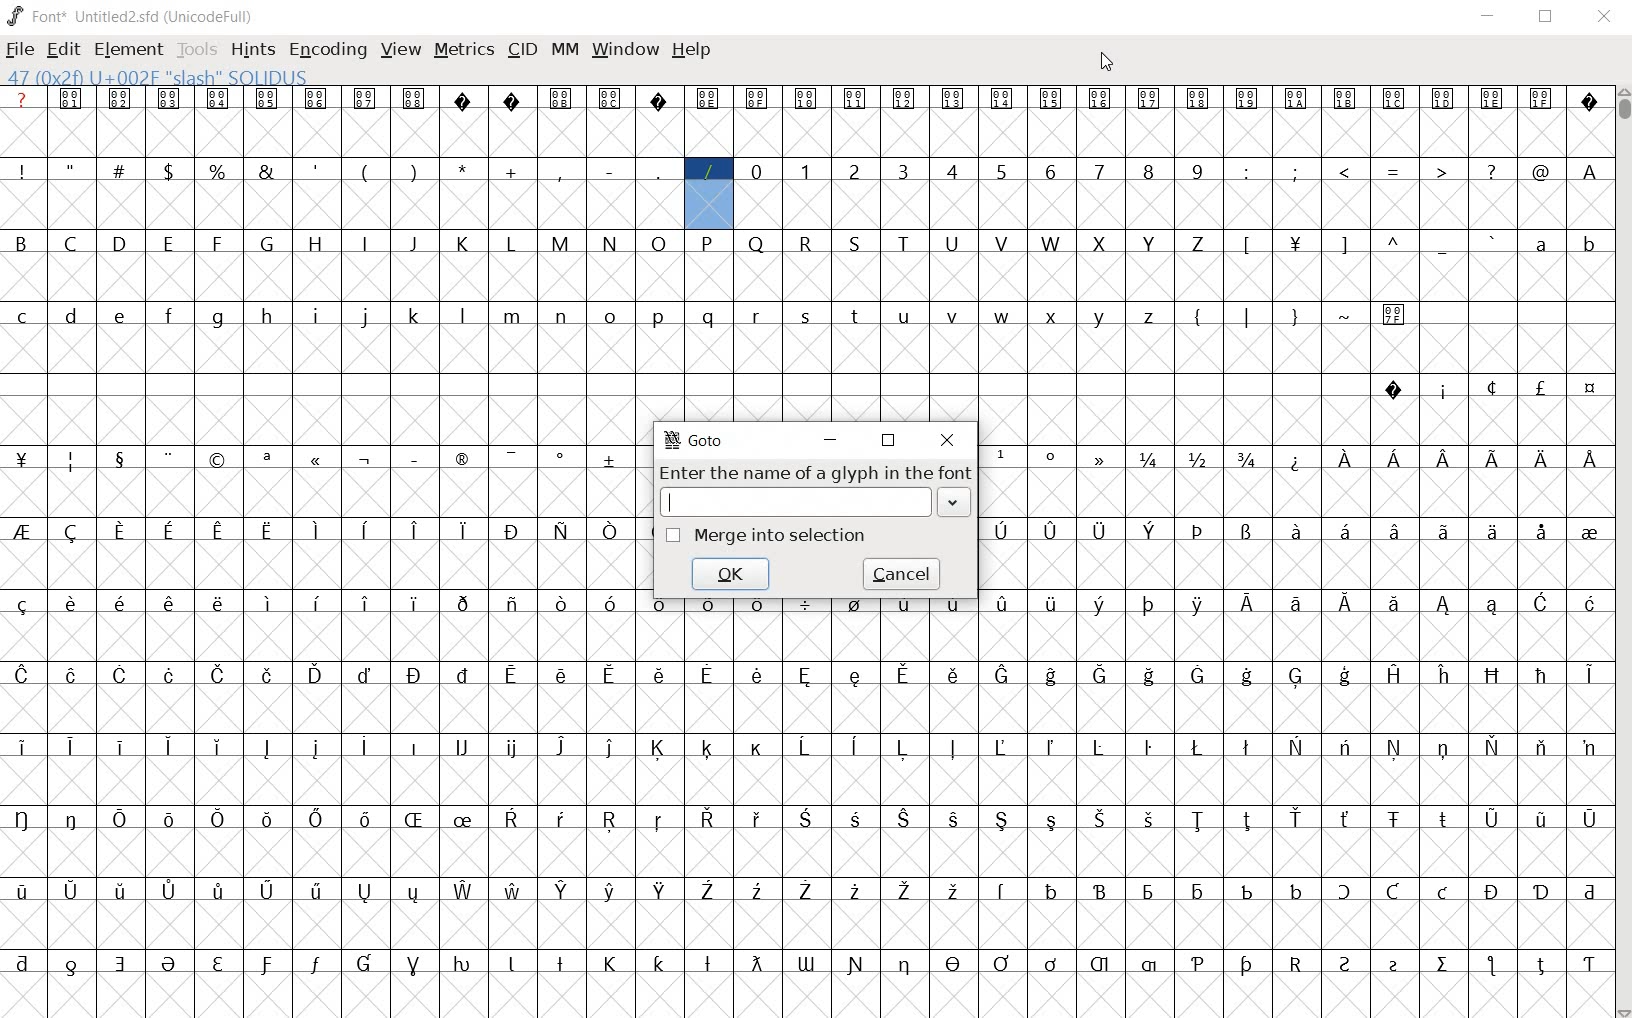  Describe the element at coordinates (560, 963) in the screenshot. I see `glyph` at that location.